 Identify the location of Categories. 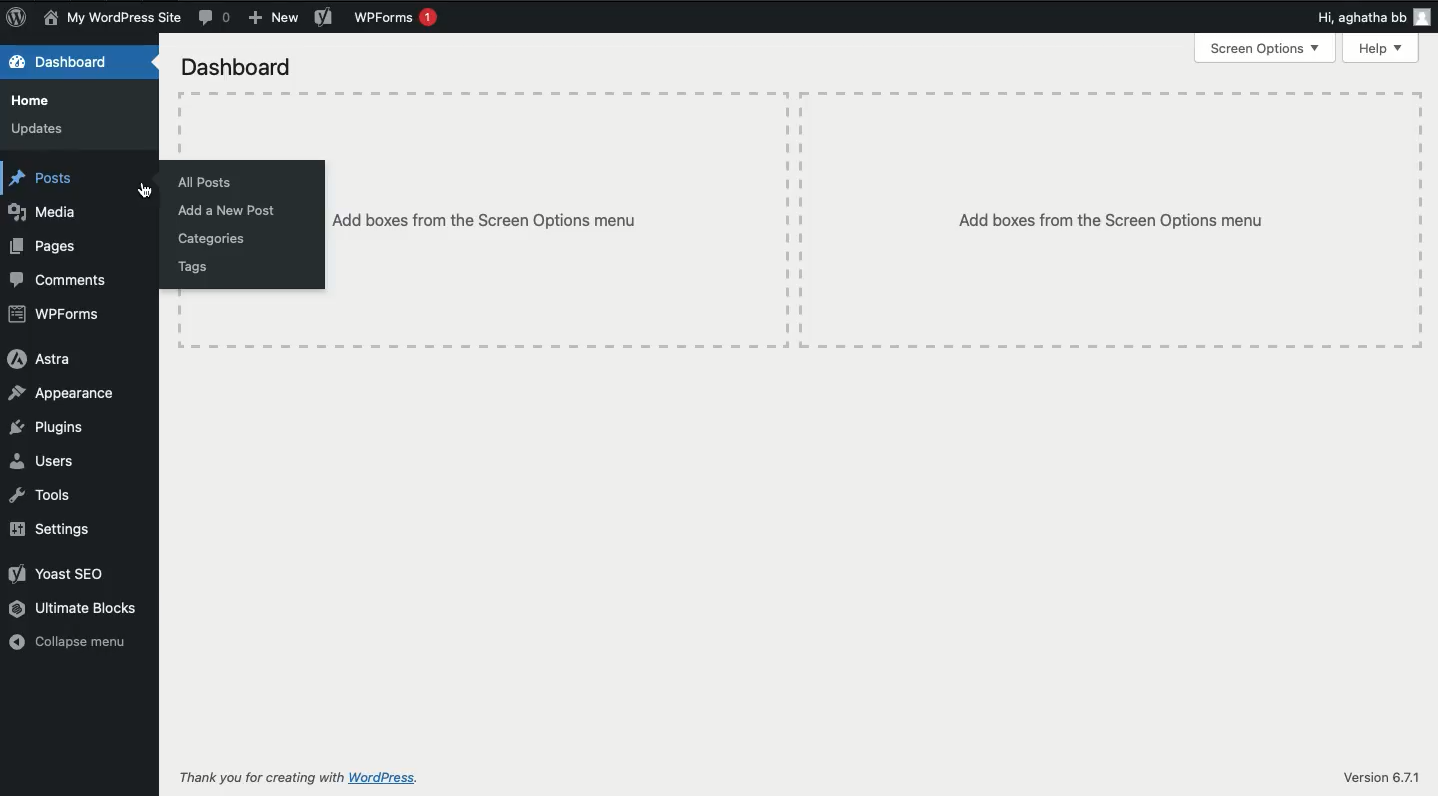
(215, 238).